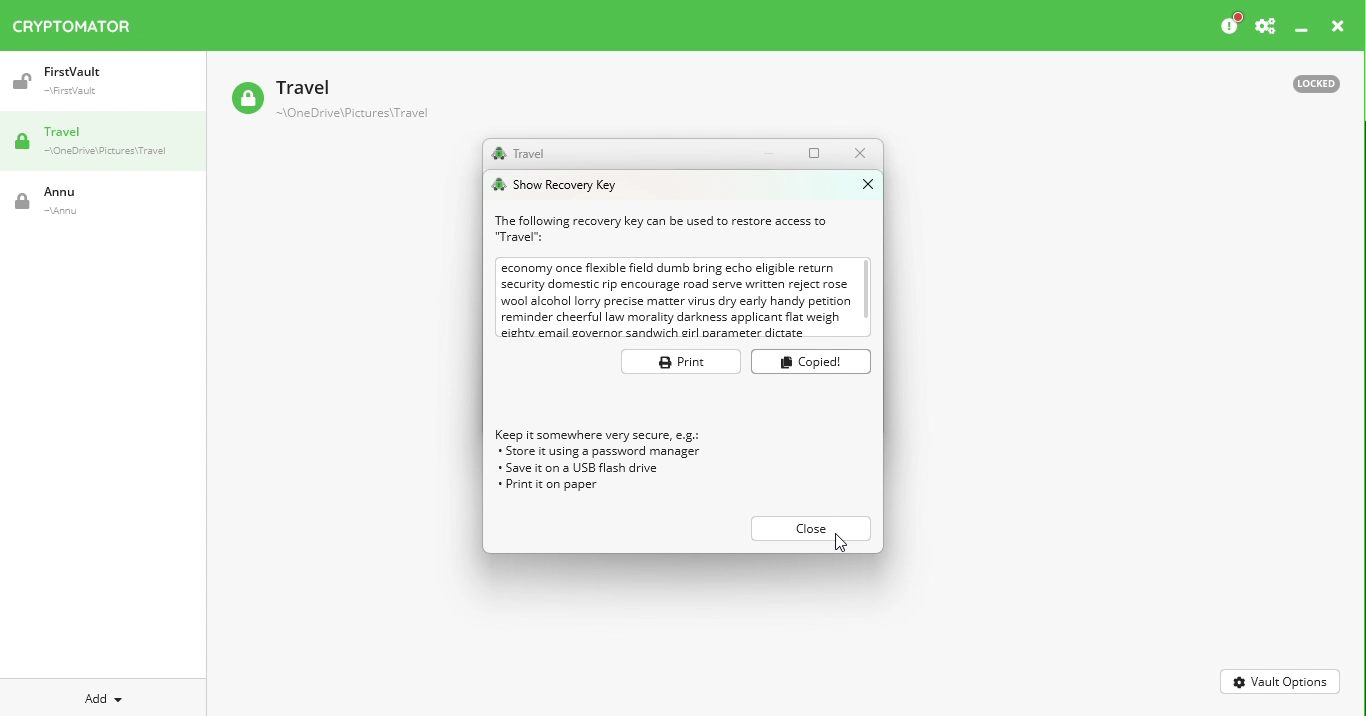 This screenshot has width=1366, height=716. I want to click on Cryptomator, so click(72, 22).